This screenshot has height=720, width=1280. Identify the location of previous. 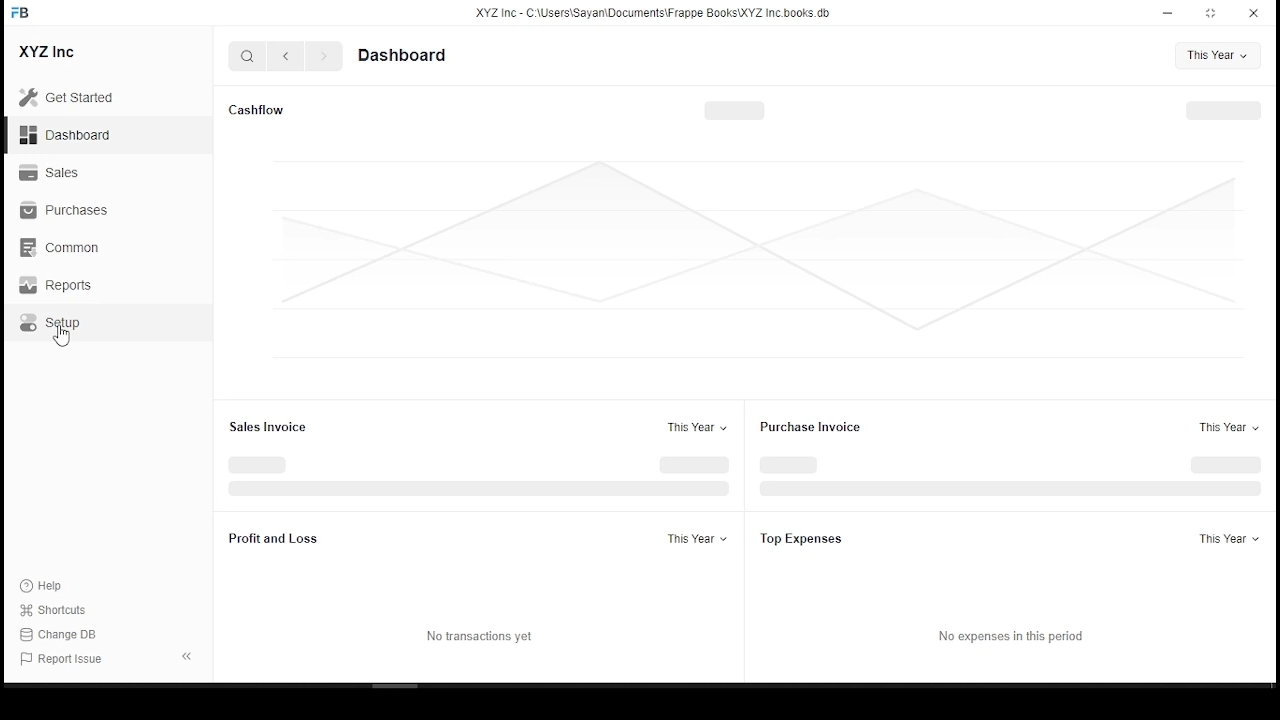
(284, 56).